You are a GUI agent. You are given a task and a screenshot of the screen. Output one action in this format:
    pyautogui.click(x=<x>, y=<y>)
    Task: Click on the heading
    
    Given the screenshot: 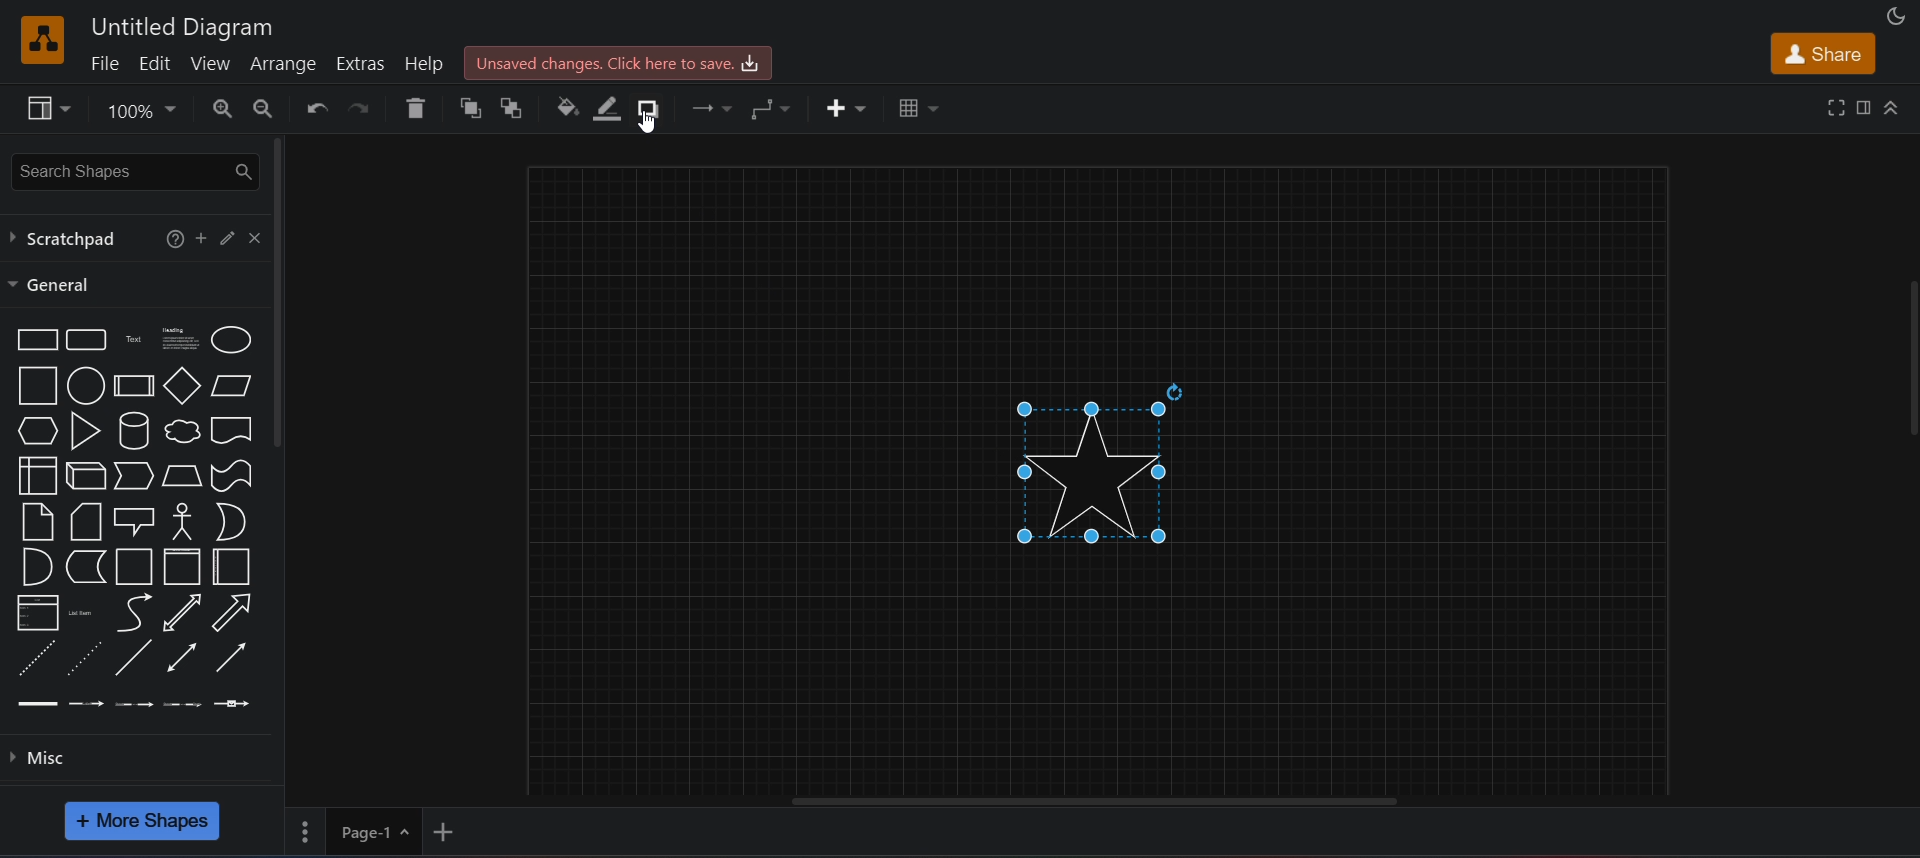 What is the action you would take?
    pyautogui.click(x=176, y=340)
    